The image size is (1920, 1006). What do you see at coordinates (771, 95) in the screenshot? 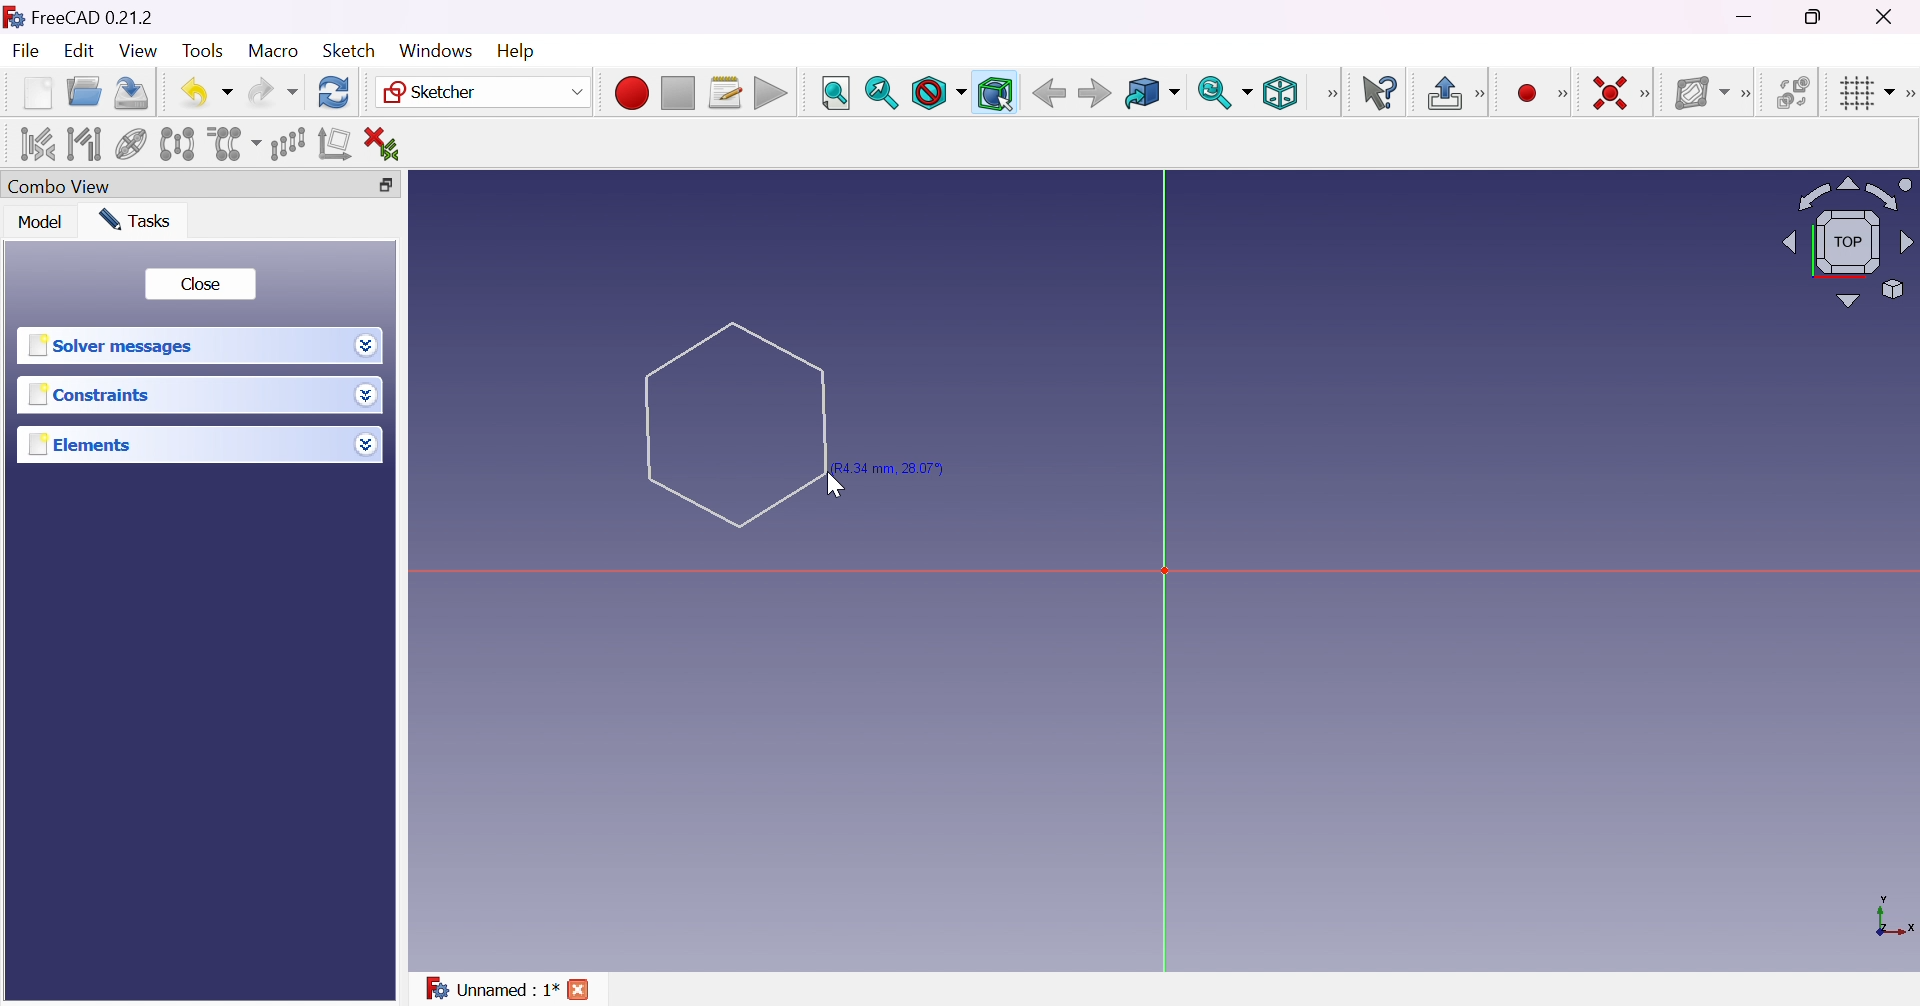
I see `Execute macro` at bounding box center [771, 95].